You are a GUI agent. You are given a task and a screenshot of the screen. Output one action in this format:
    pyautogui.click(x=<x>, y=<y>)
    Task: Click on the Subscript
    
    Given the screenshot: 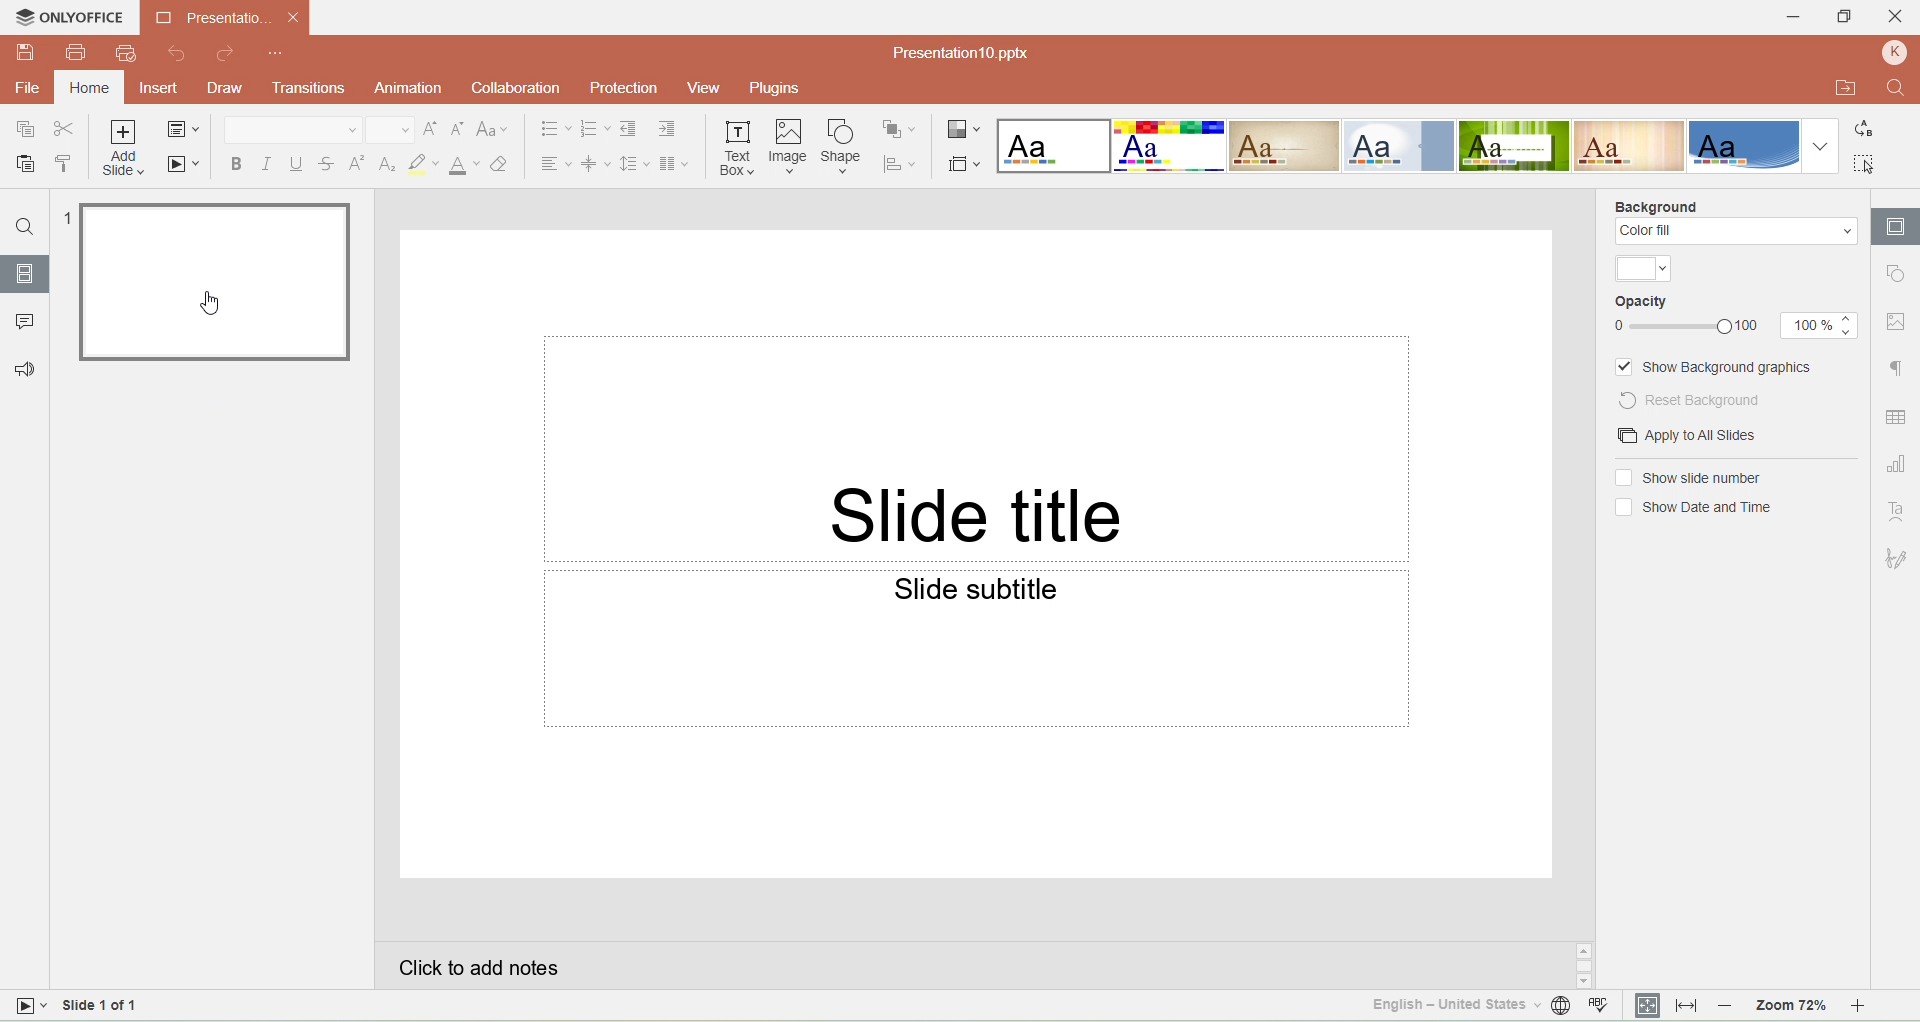 What is the action you would take?
    pyautogui.click(x=386, y=163)
    